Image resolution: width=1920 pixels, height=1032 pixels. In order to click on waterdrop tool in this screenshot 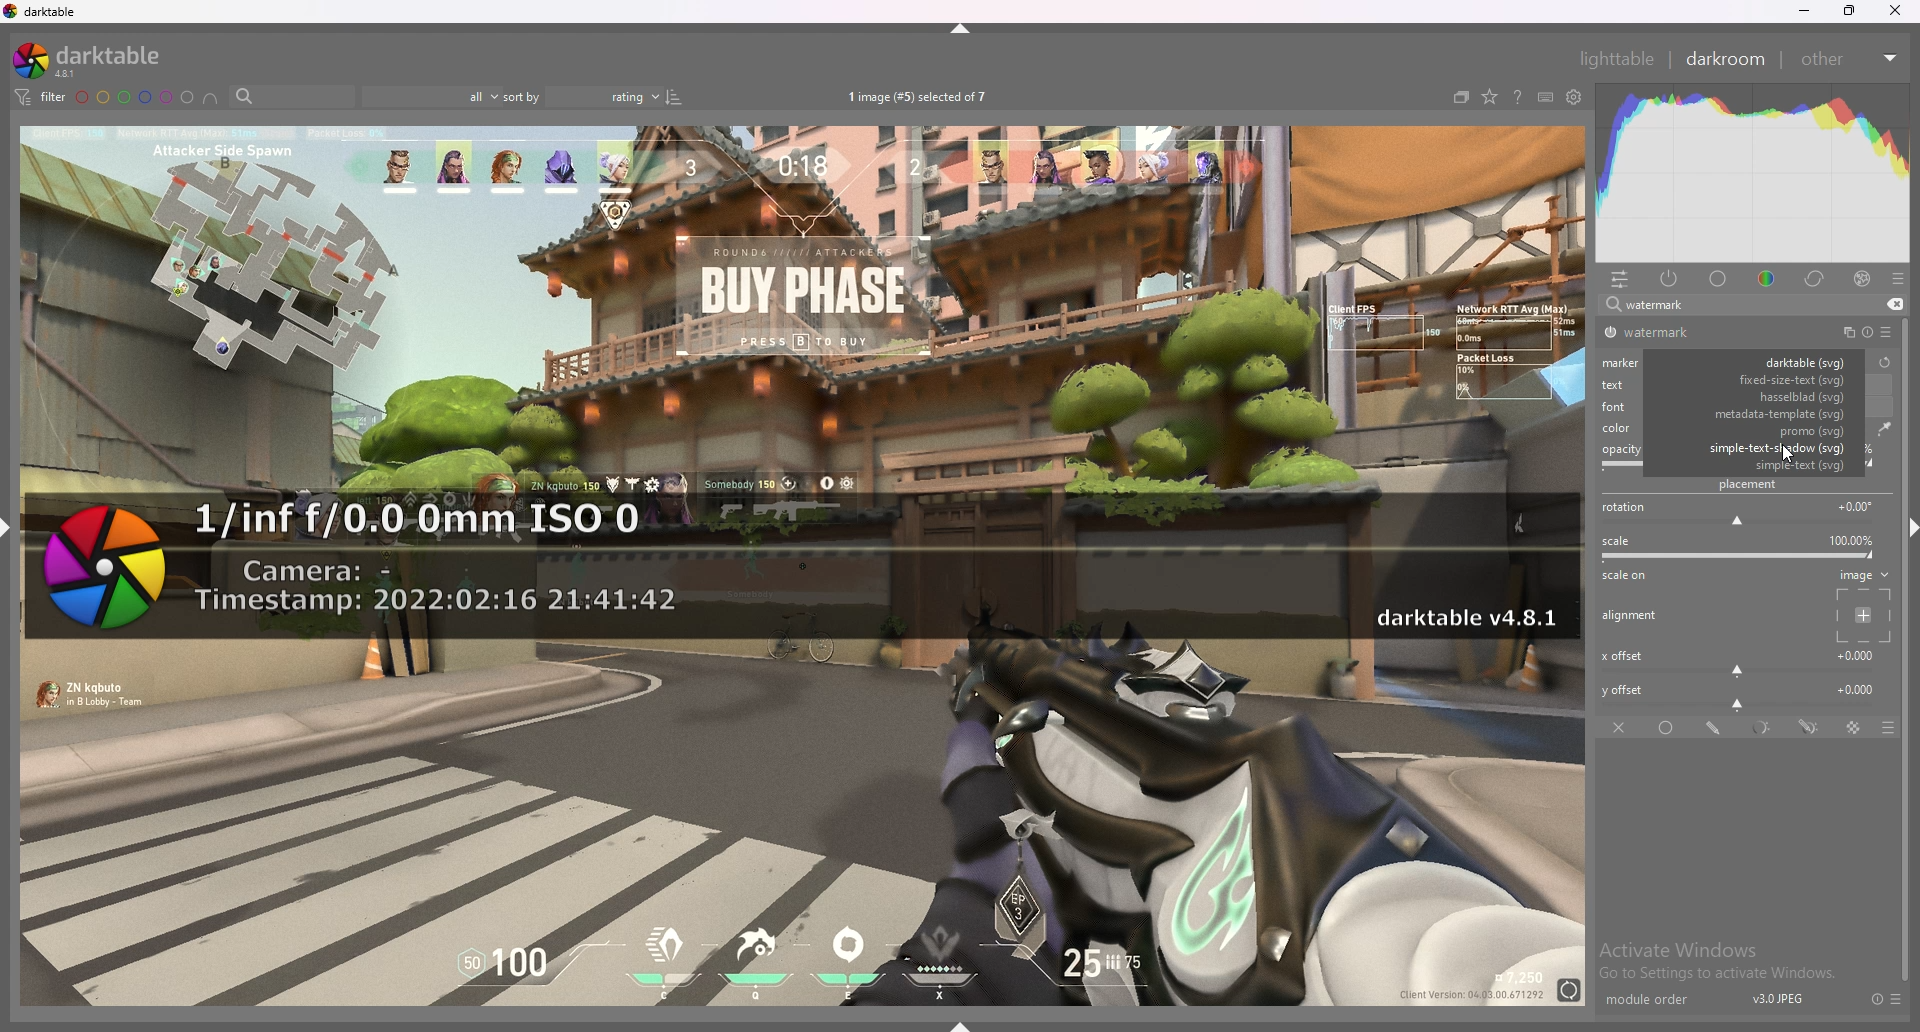, I will do `click(1879, 428)`.